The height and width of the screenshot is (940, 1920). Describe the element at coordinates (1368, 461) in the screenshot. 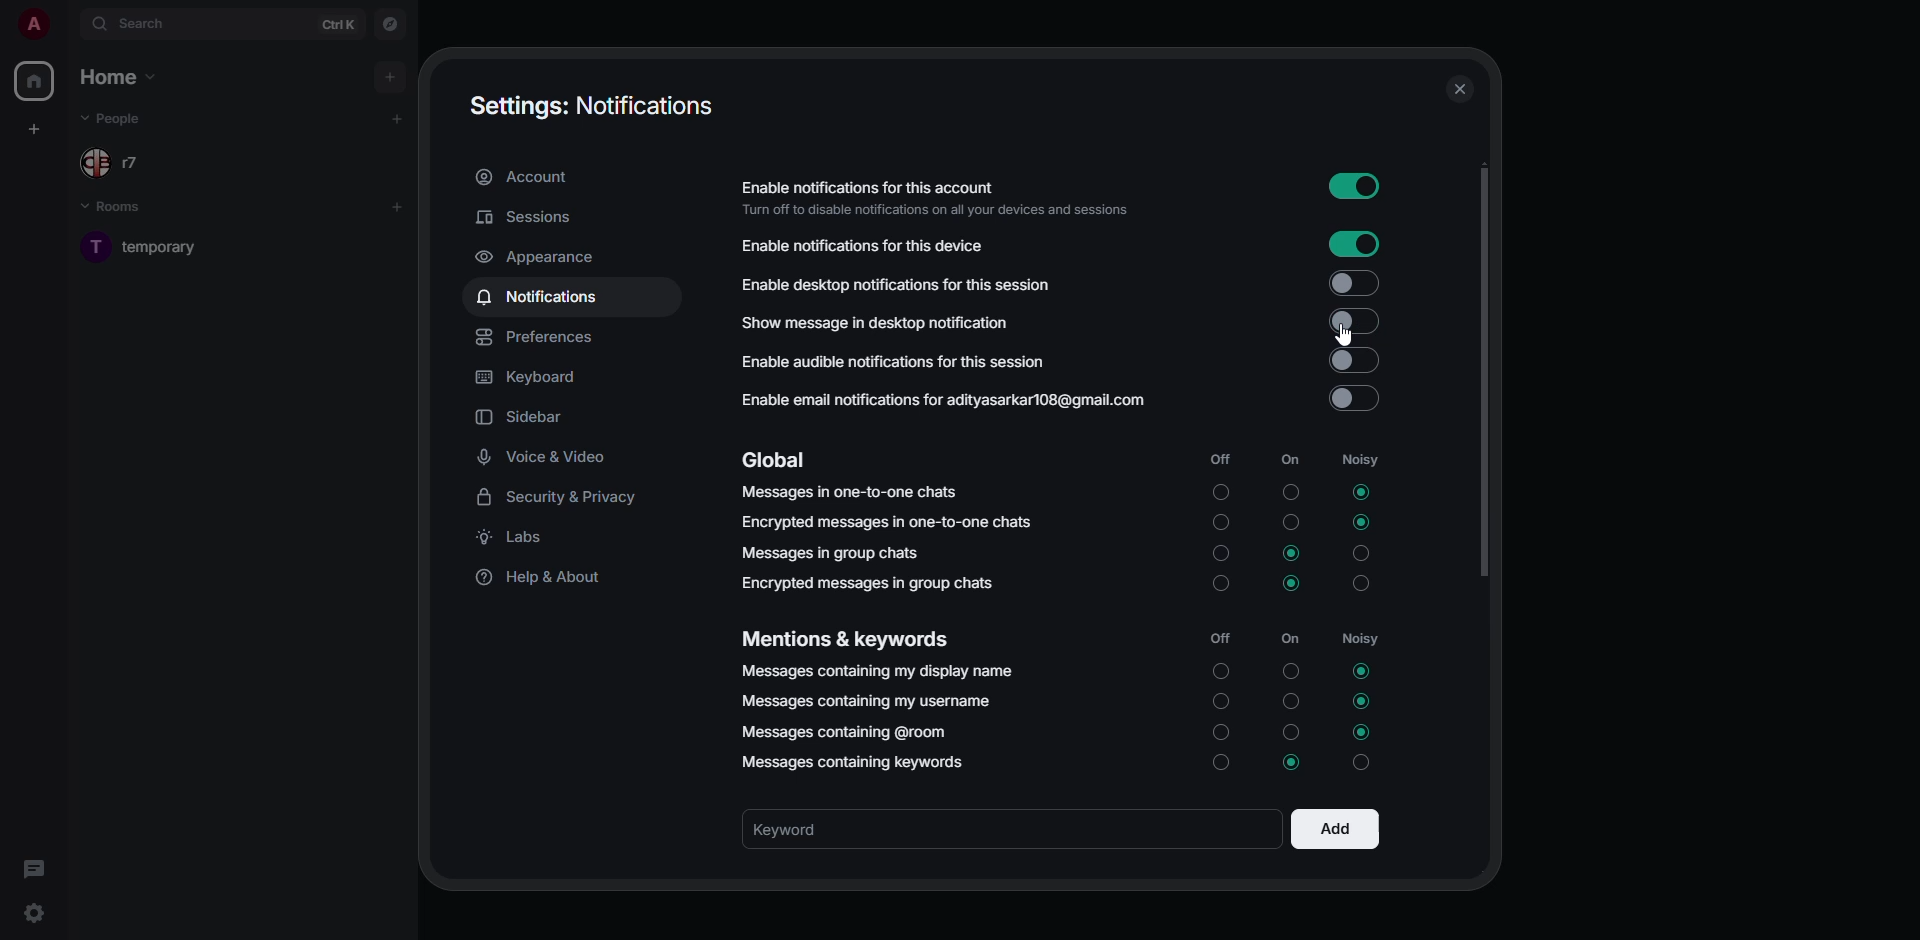

I see `noisy` at that location.